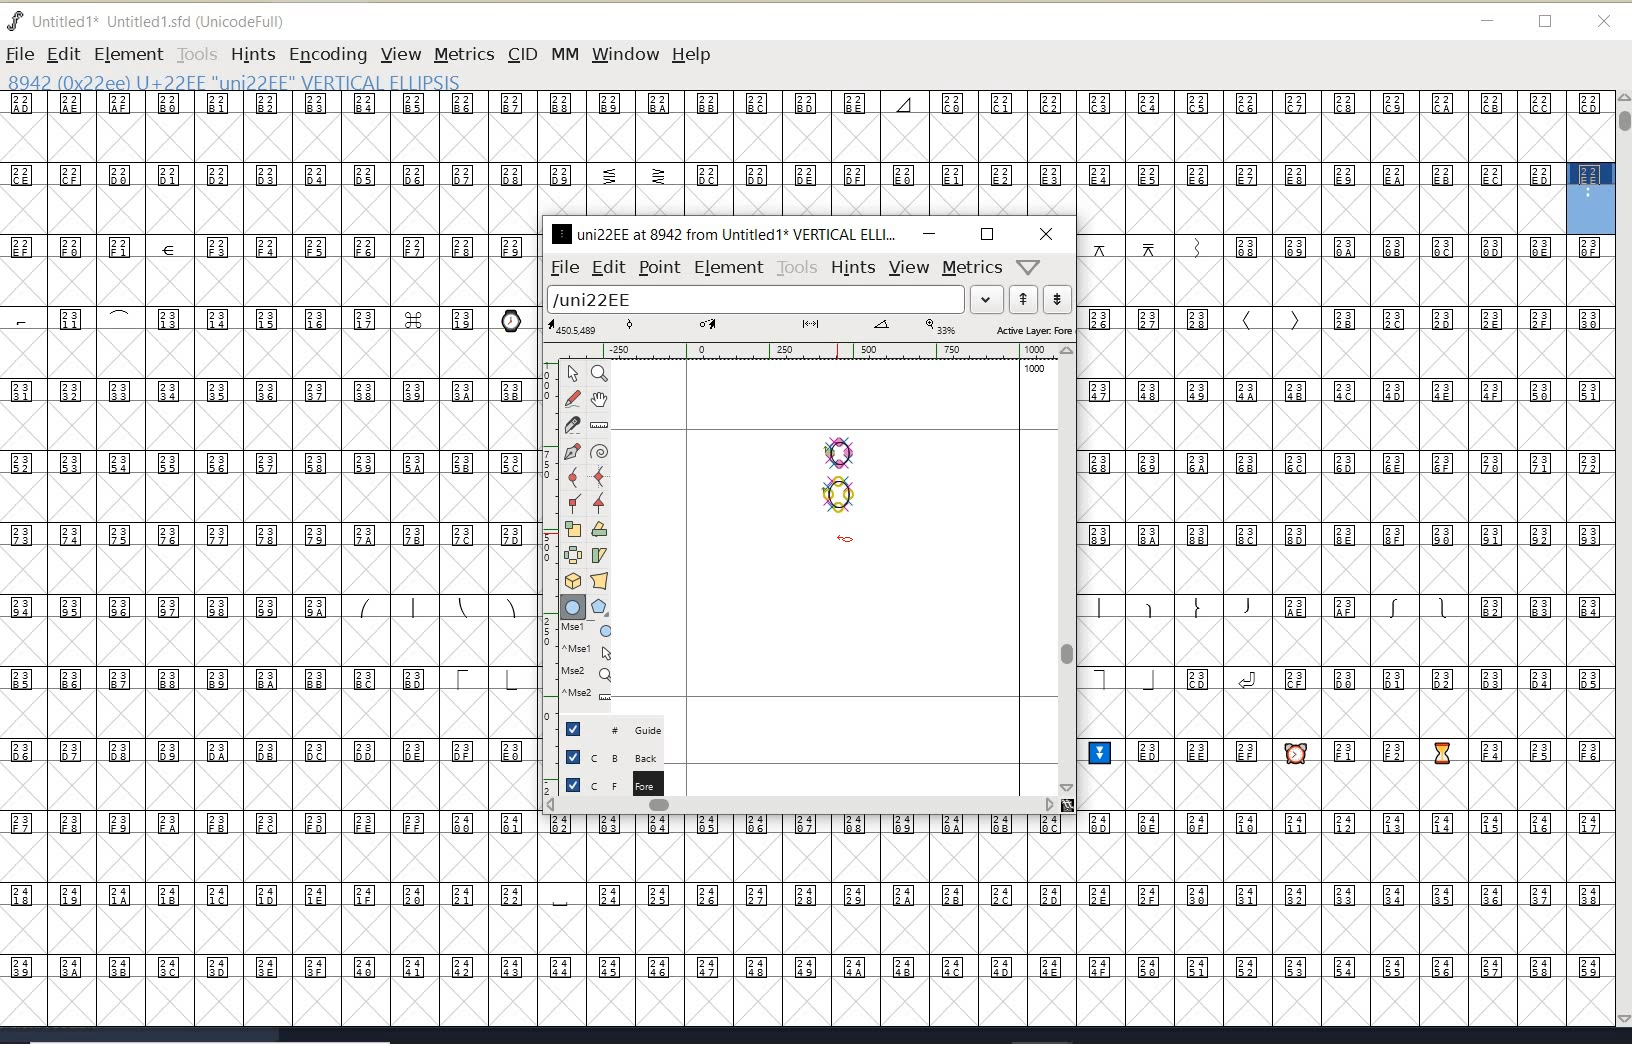 The image size is (1632, 1044). Describe the element at coordinates (19, 54) in the screenshot. I see `FILE` at that location.